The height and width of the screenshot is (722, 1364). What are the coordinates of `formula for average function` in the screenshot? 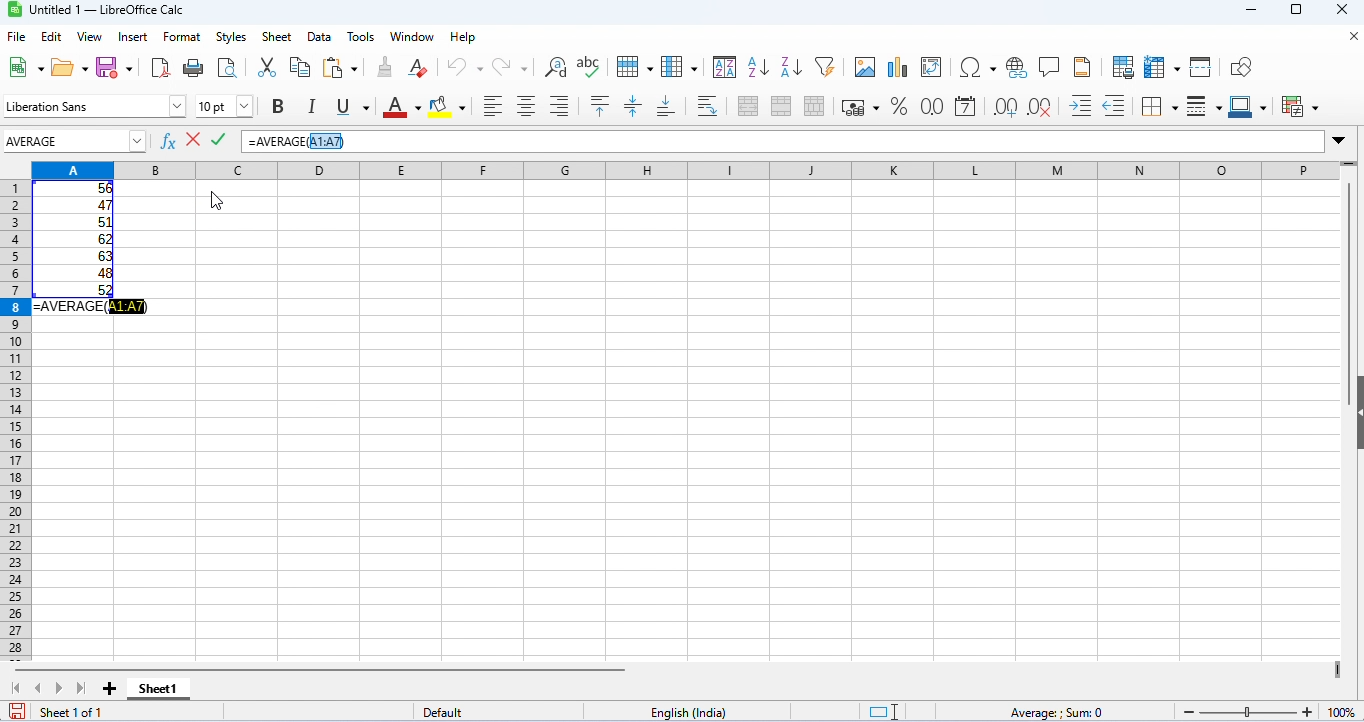 It's located at (298, 141).